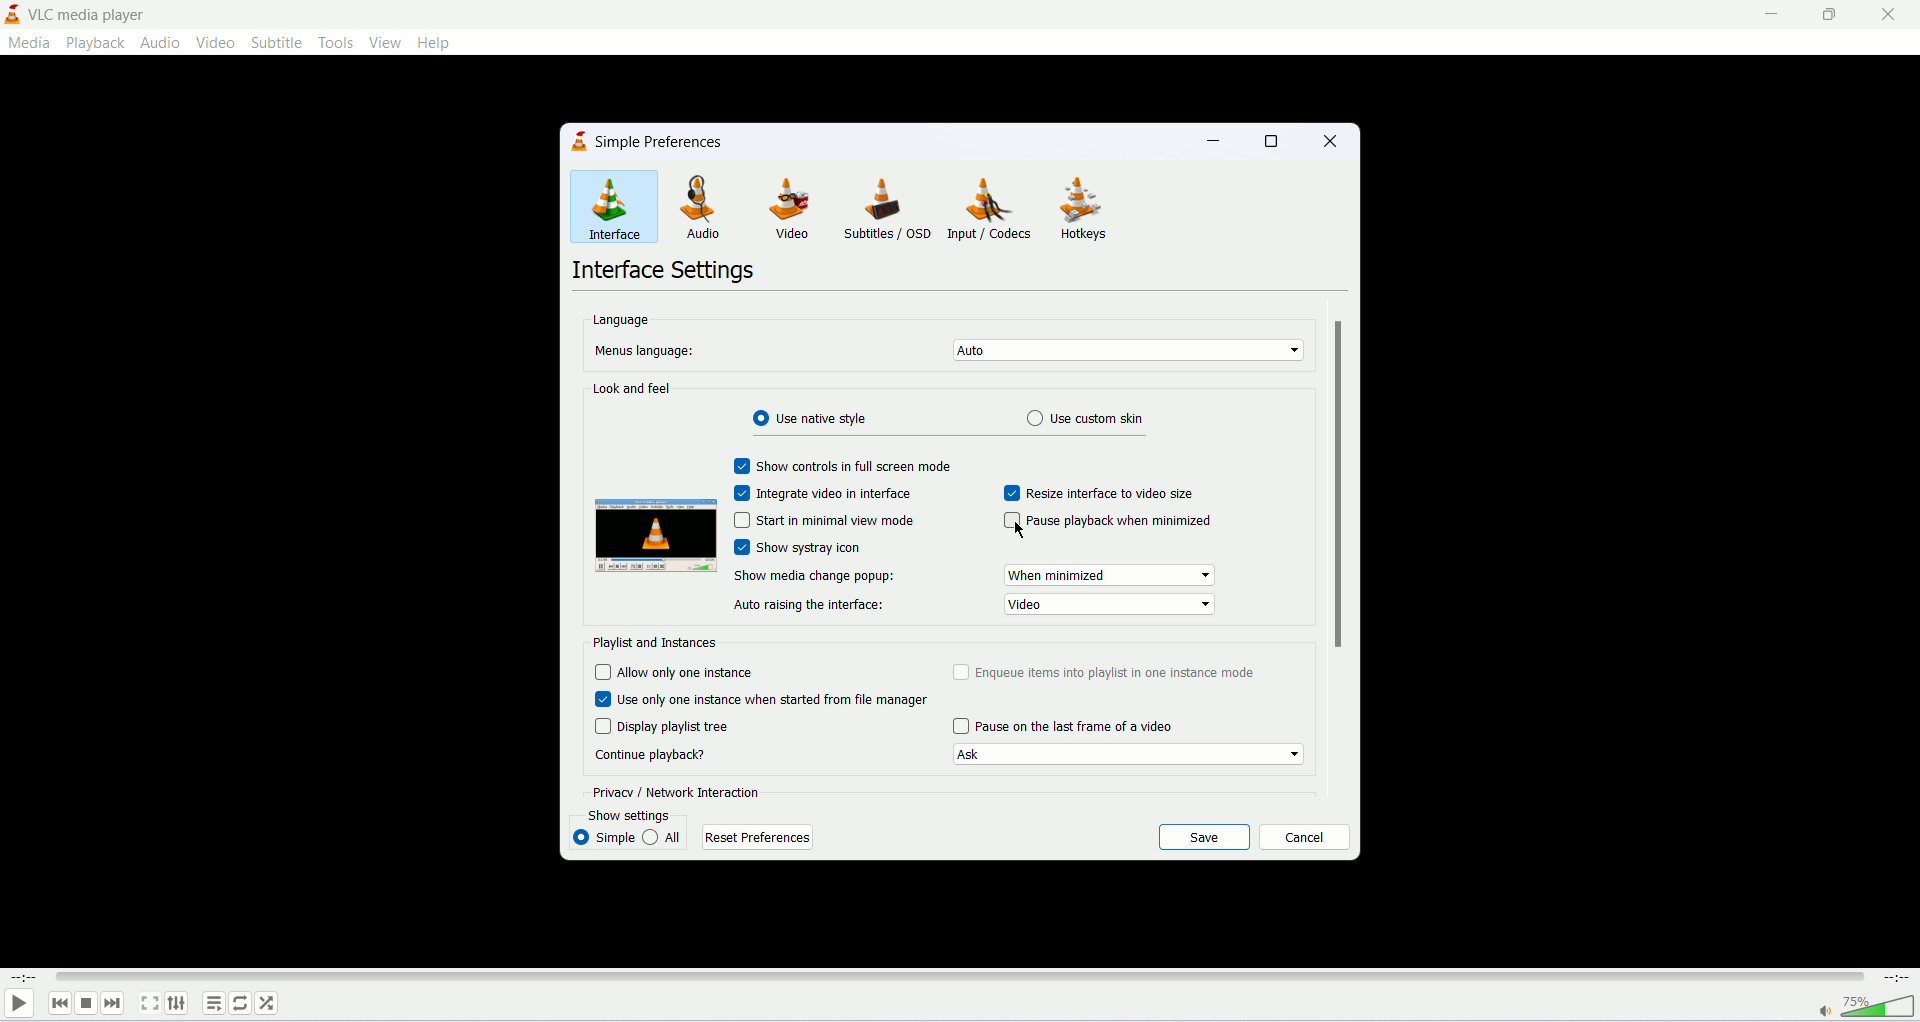  I want to click on Checkbox, so click(741, 549).